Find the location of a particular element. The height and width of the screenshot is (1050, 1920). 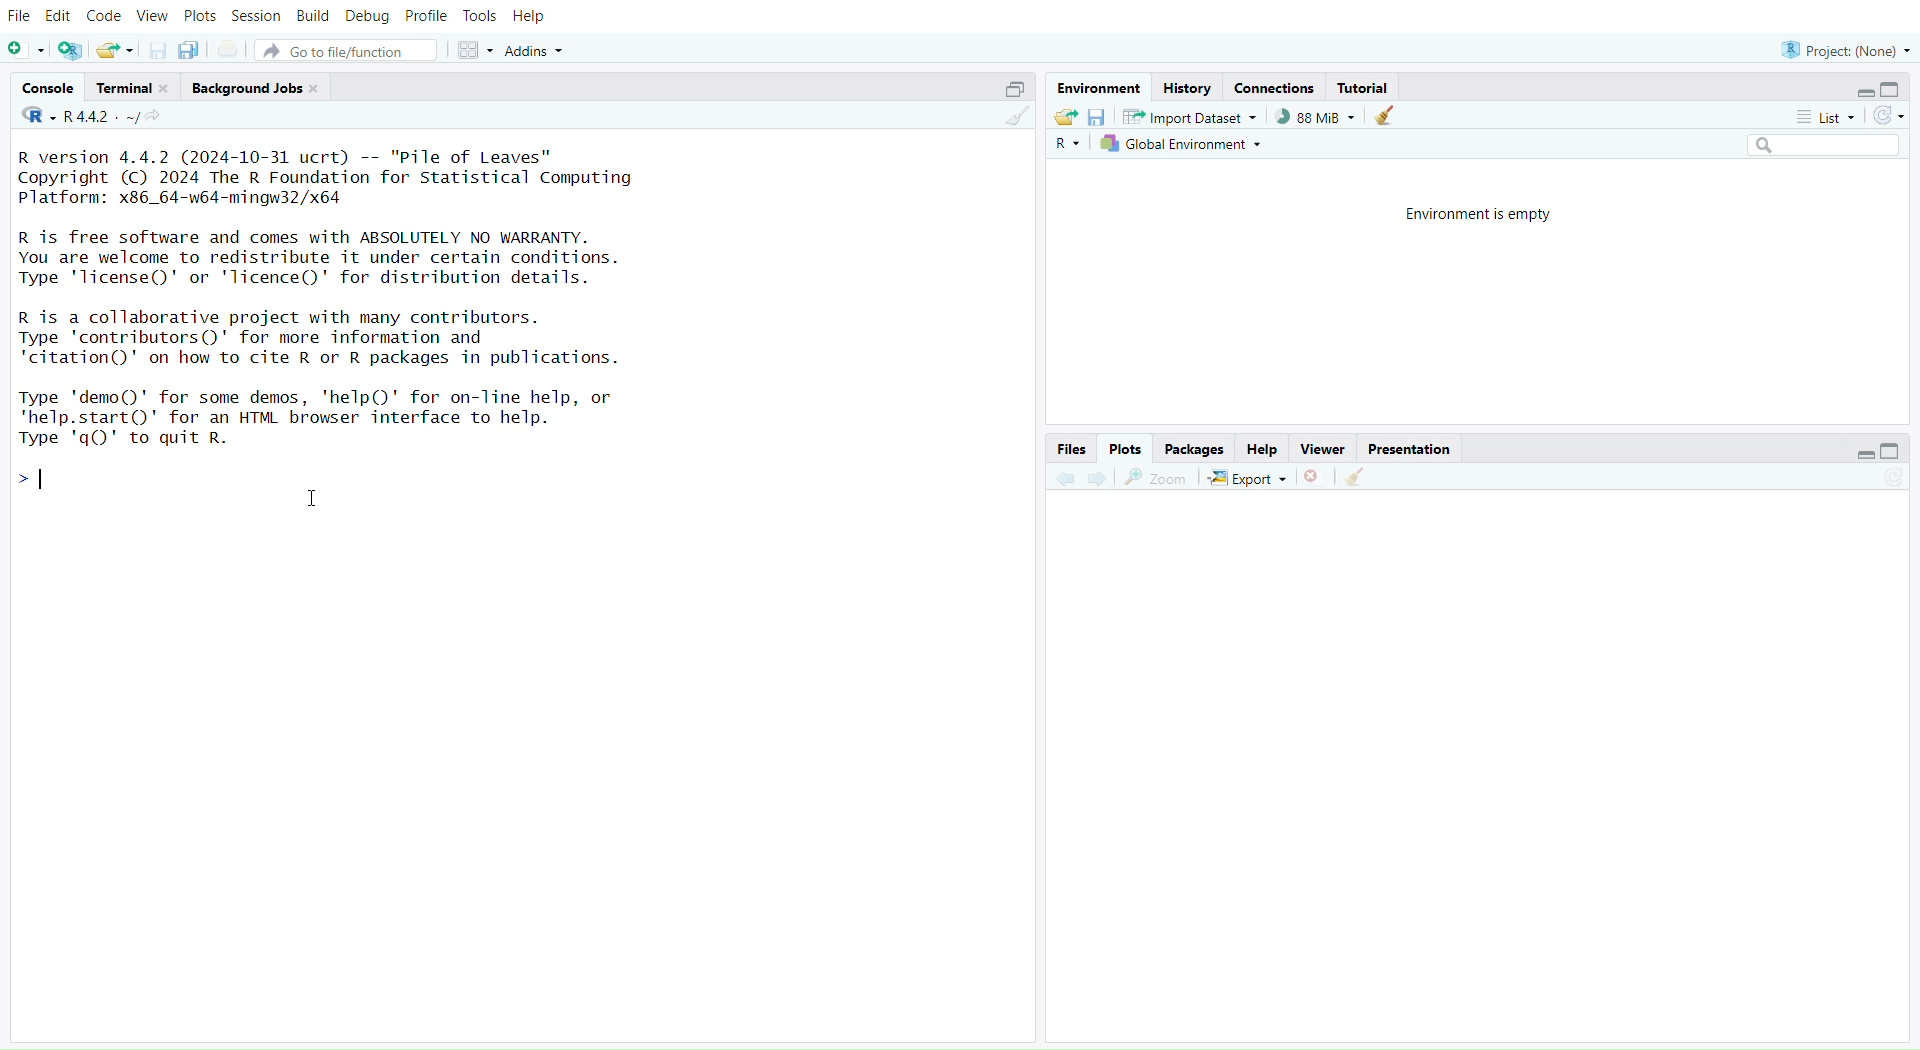

files is located at coordinates (1070, 448).